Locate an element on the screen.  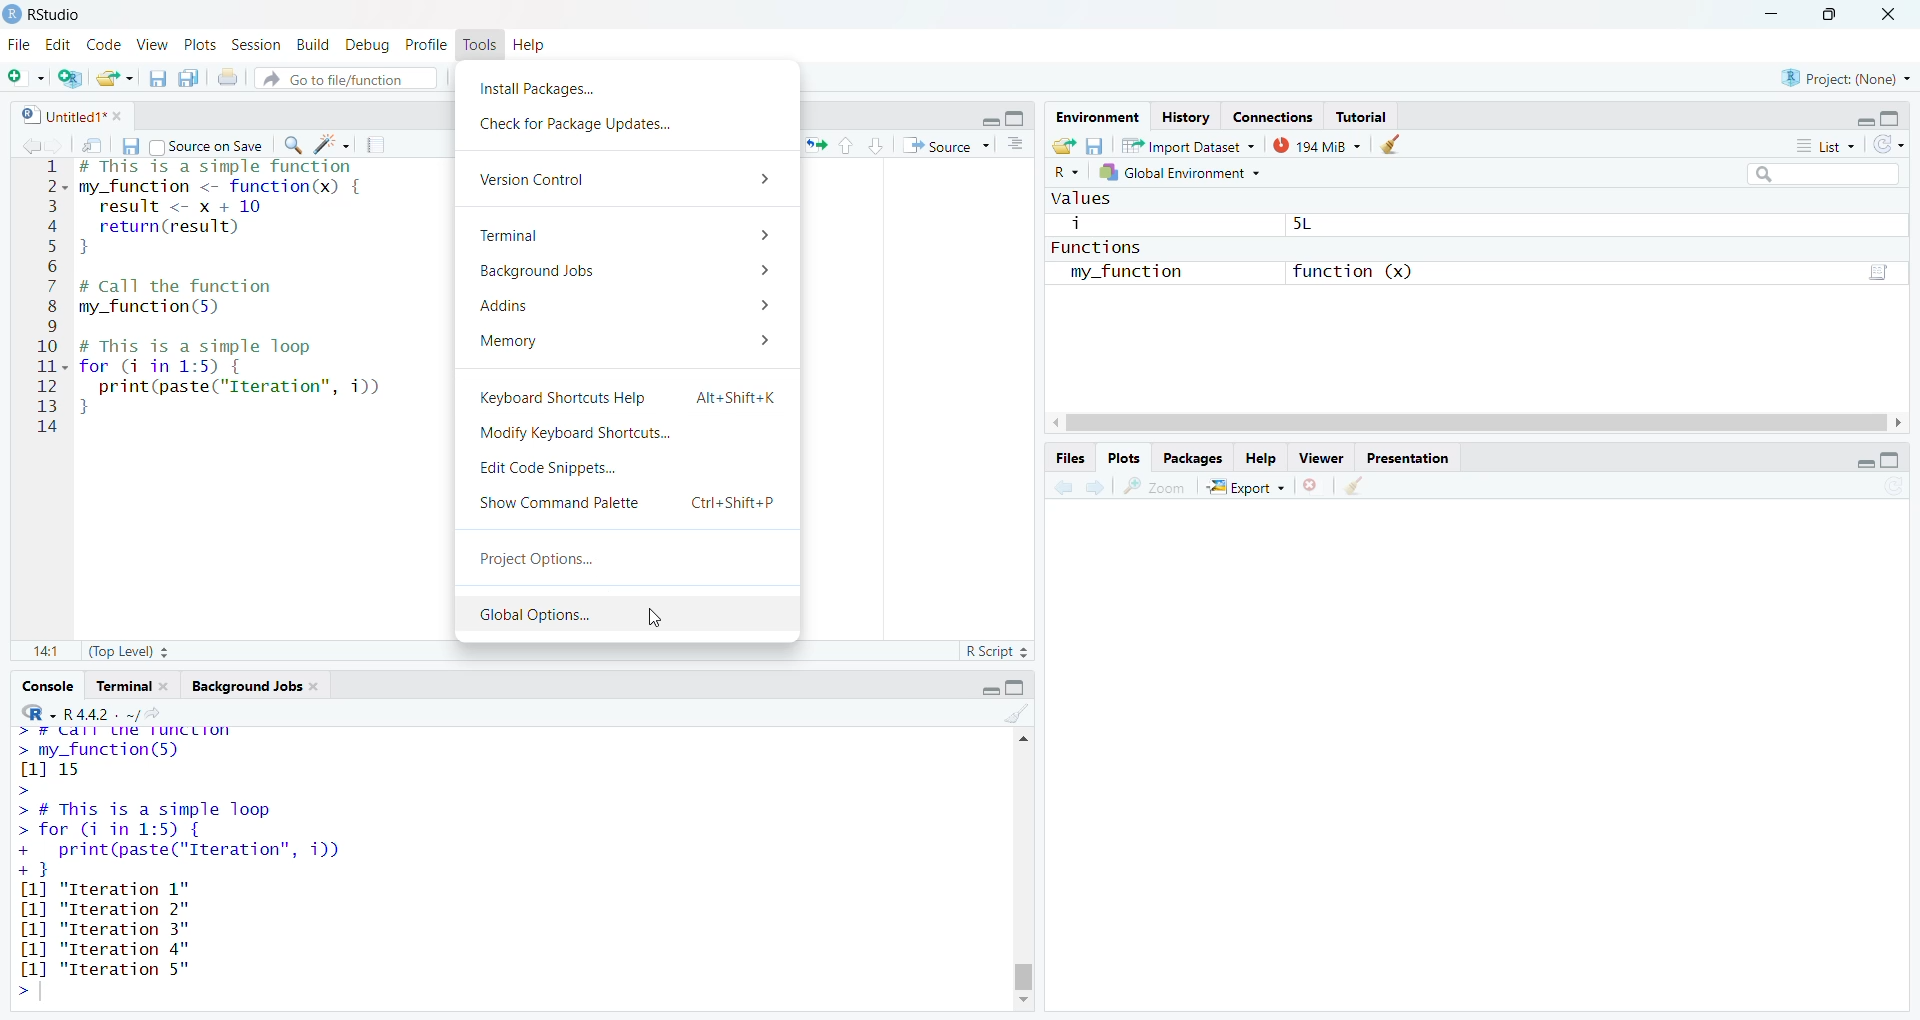
files is located at coordinates (1068, 460).